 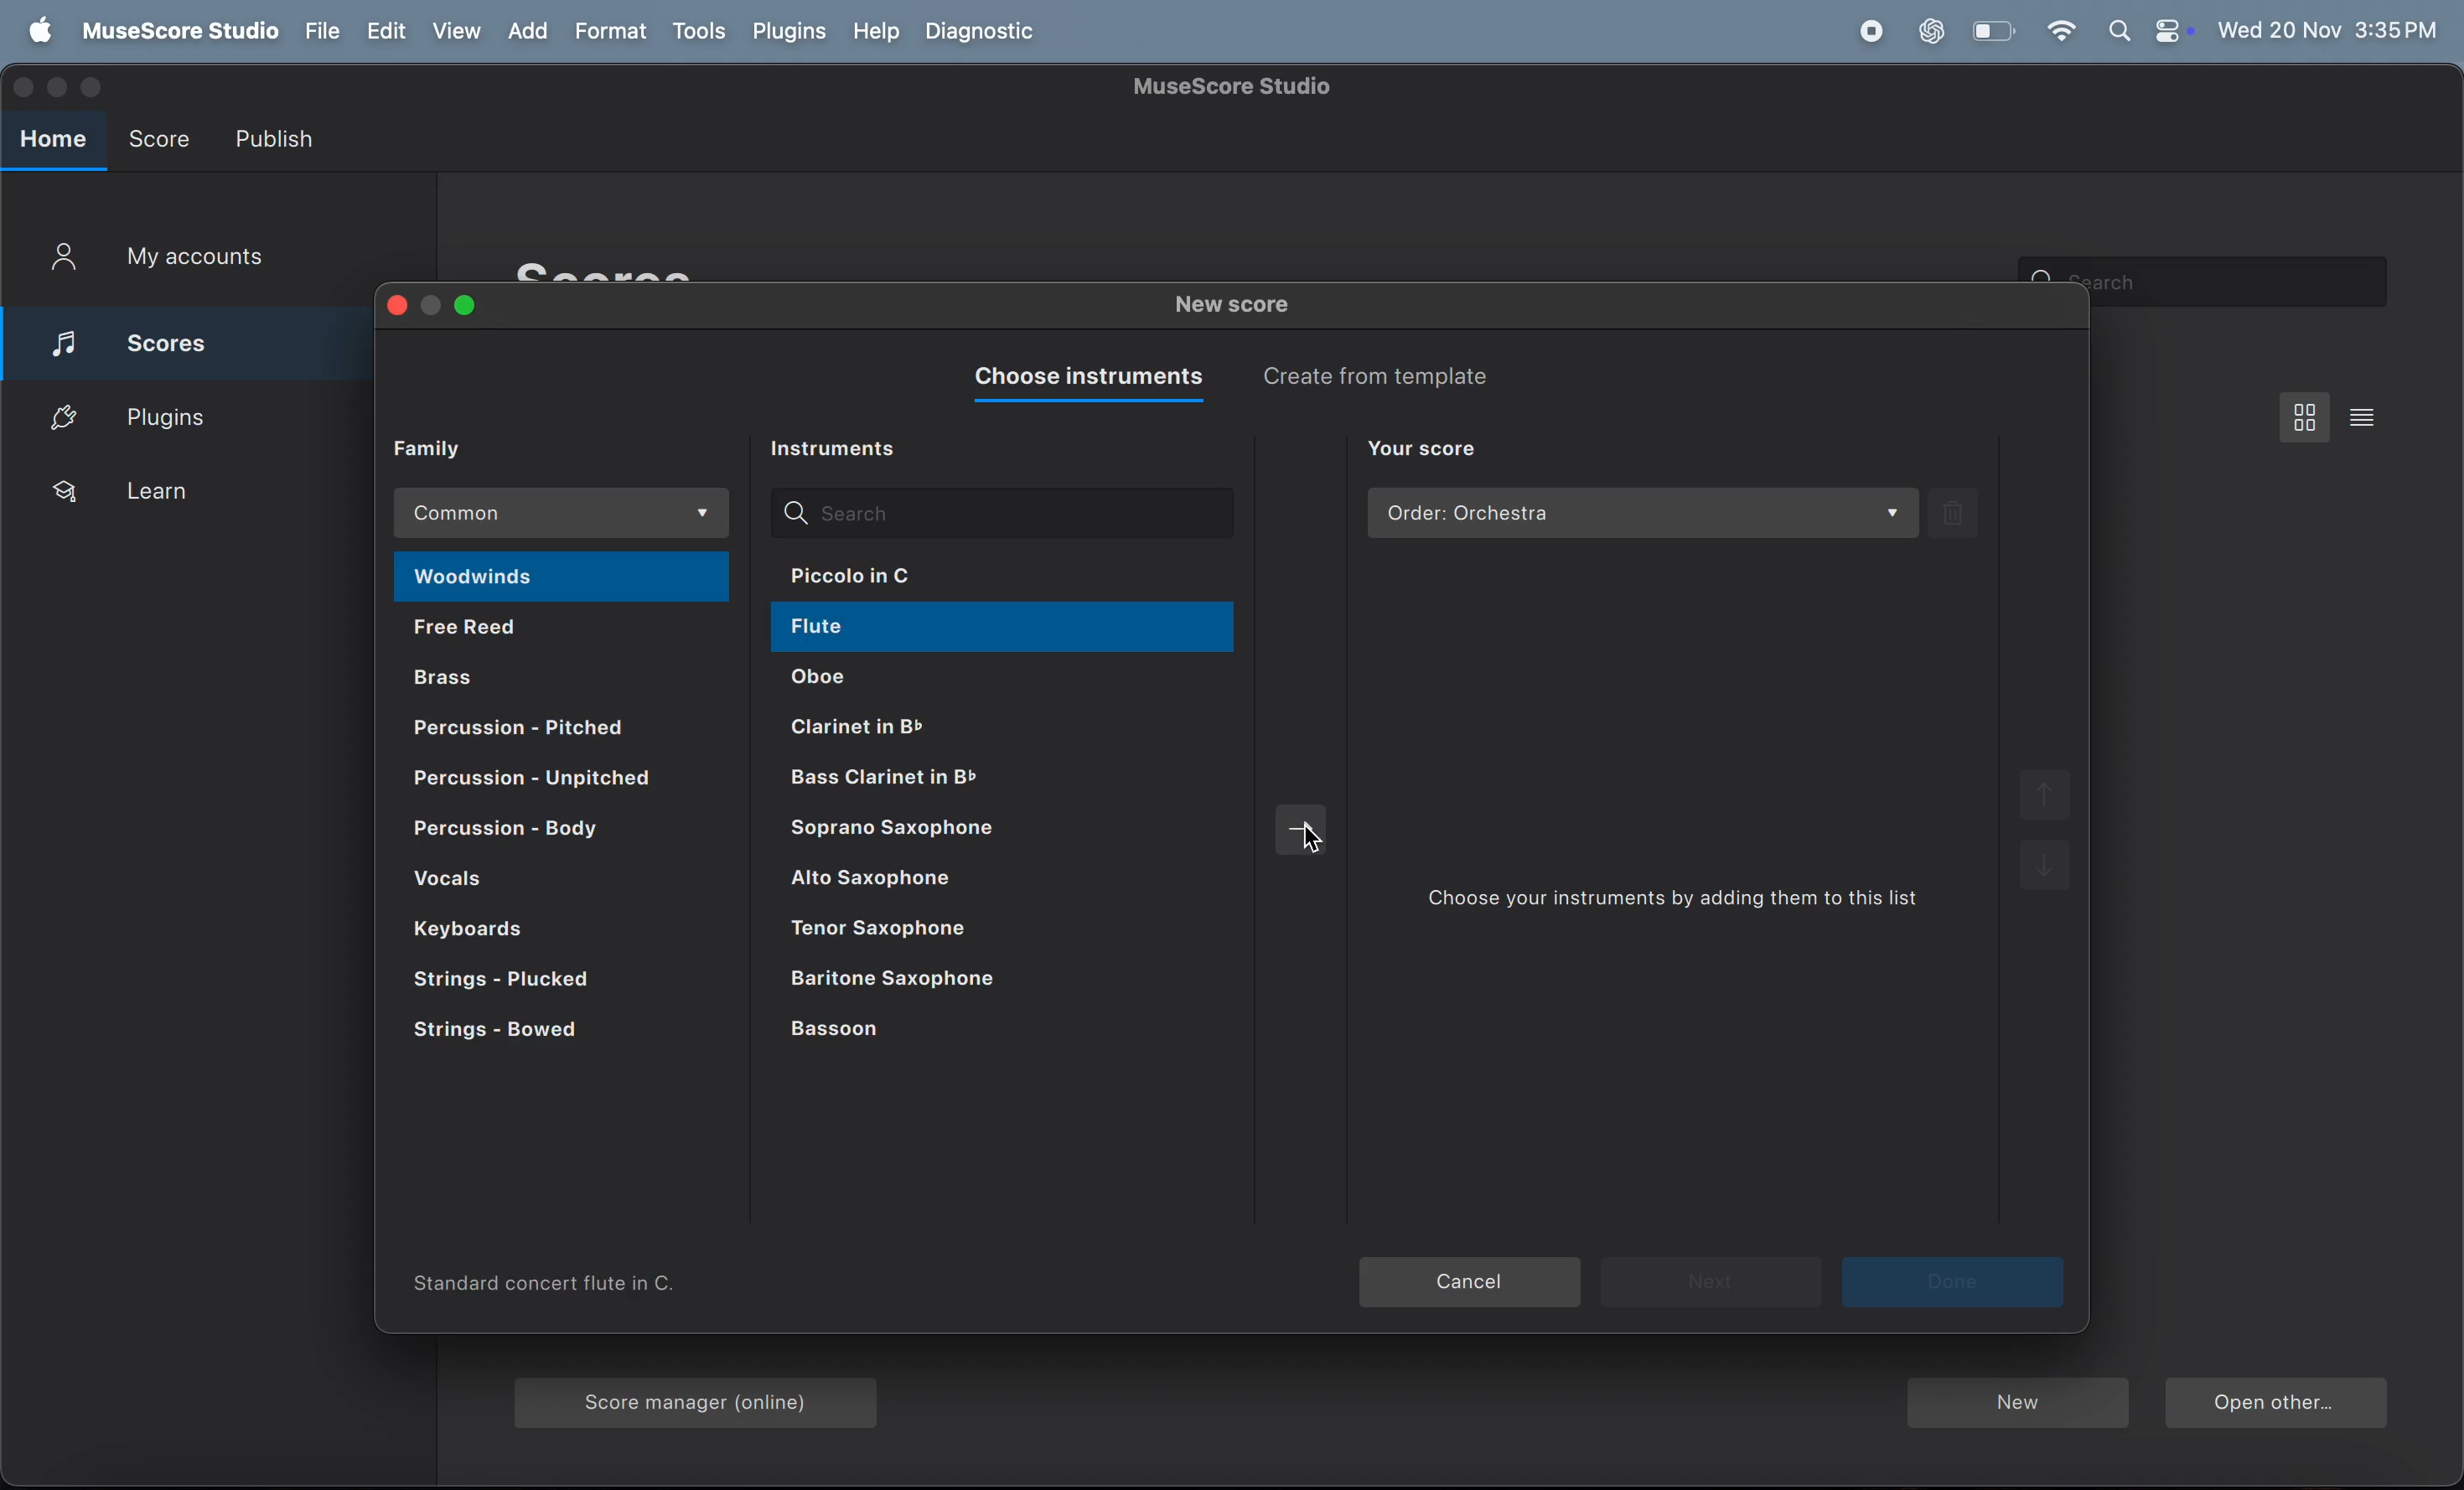 I want to click on view, so click(x=459, y=31).